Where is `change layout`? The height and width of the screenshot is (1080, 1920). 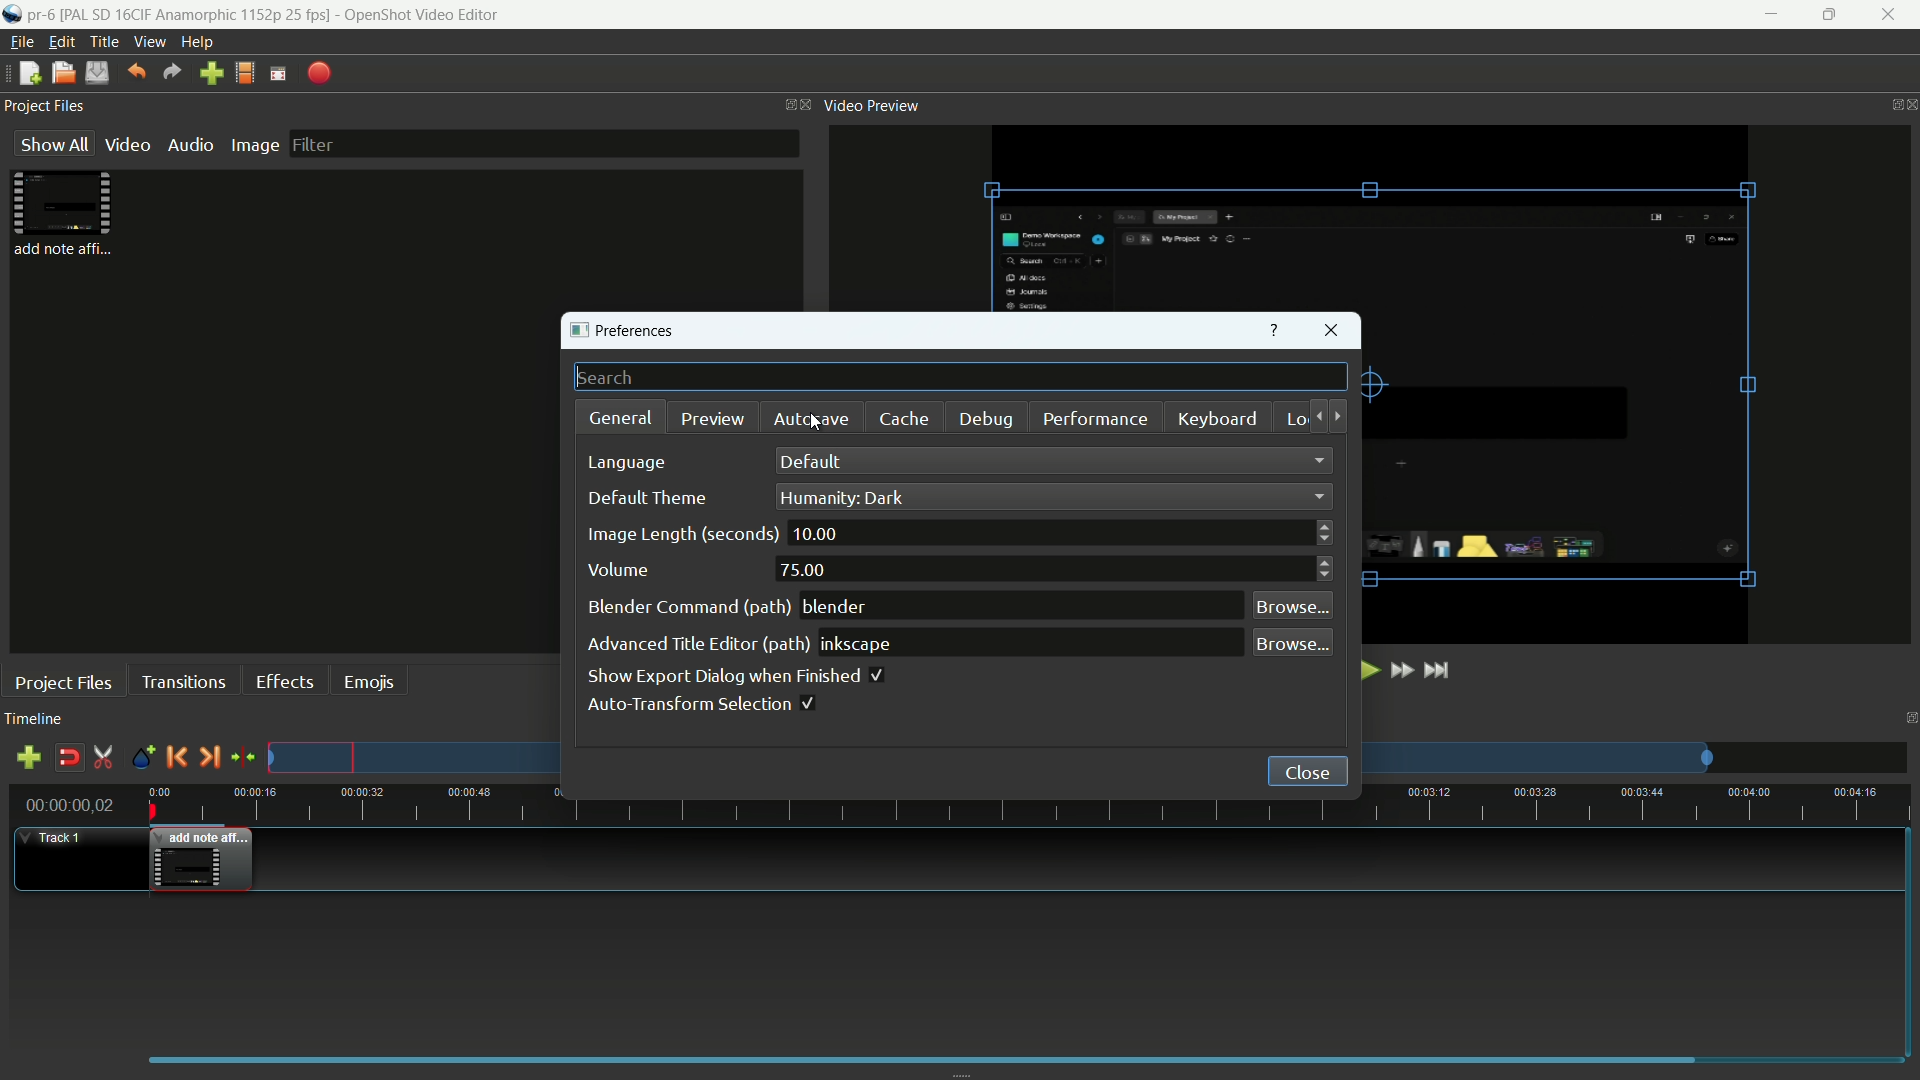 change layout is located at coordinates (1908, 717).